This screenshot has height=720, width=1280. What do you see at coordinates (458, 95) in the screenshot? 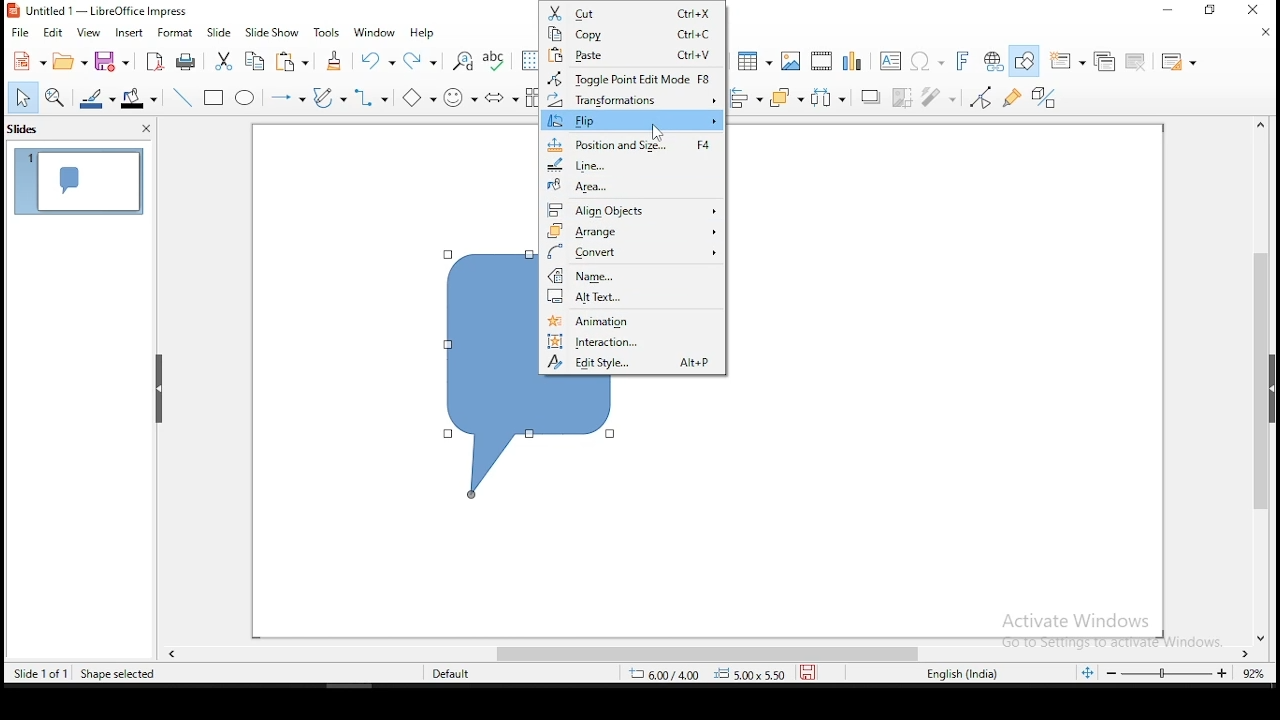
I see `symbol shapes` at bounding box center [458, 95].